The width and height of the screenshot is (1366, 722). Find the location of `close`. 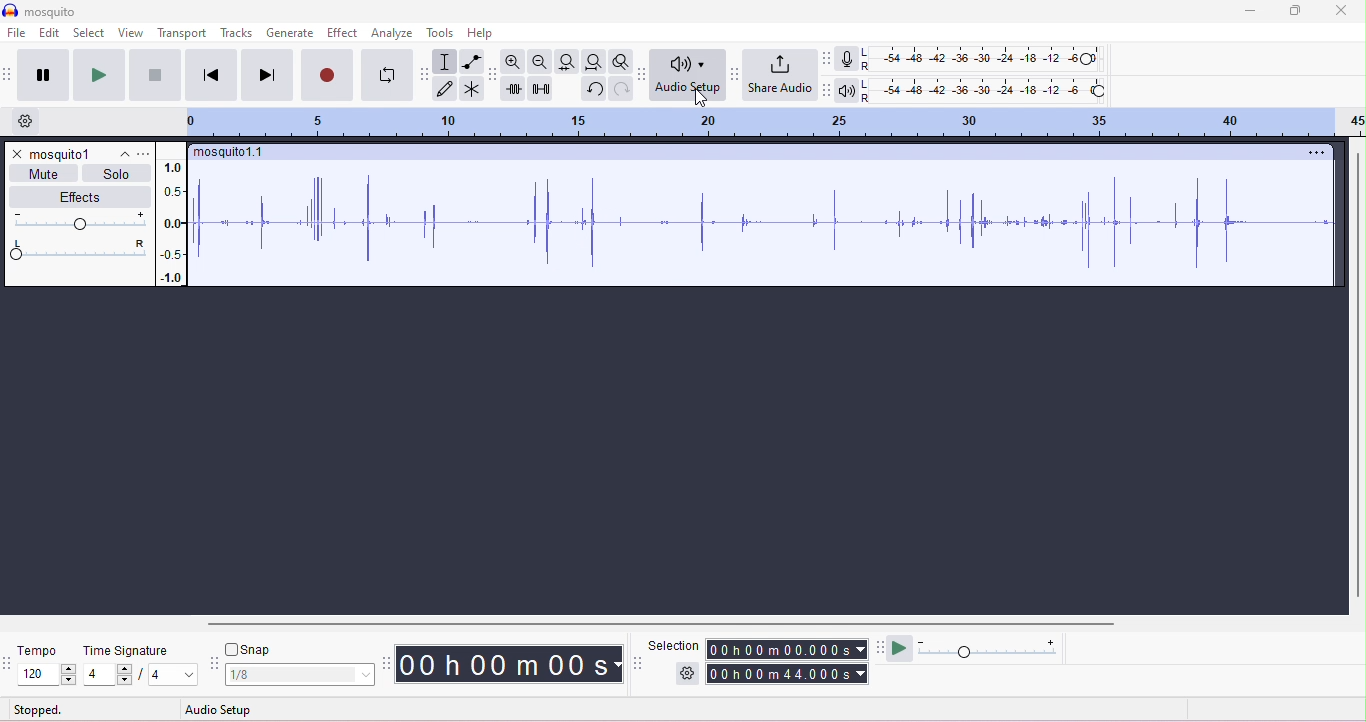

close is located at coordinates (1340, 11).